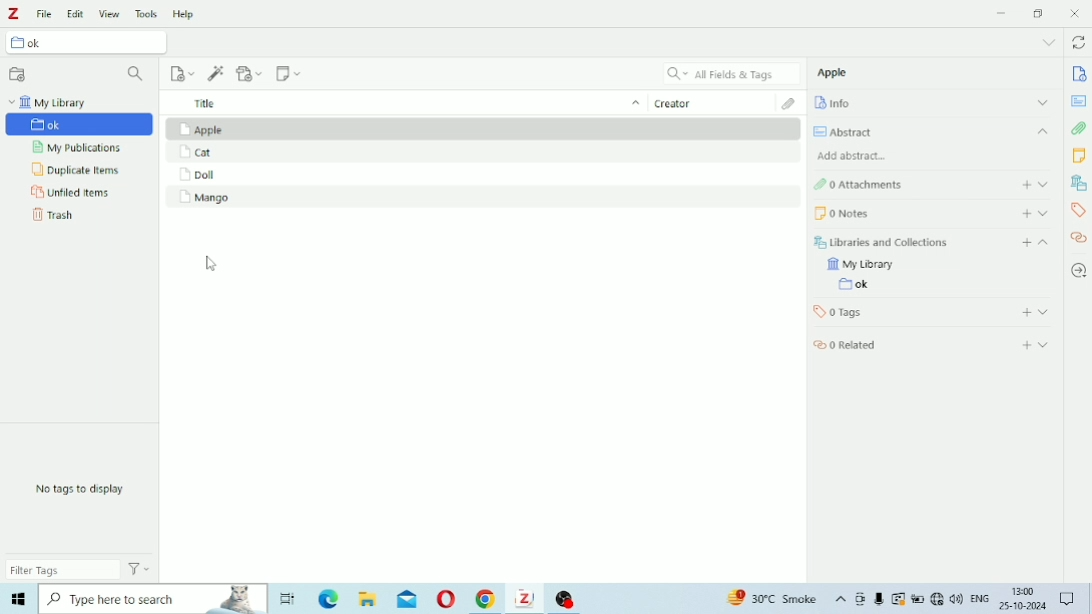 This screenshot has height=614, width=1092. What do you see at coordinates (53, 214) in the screenshot?
I see `Trash` at bounding box center [53, 214].